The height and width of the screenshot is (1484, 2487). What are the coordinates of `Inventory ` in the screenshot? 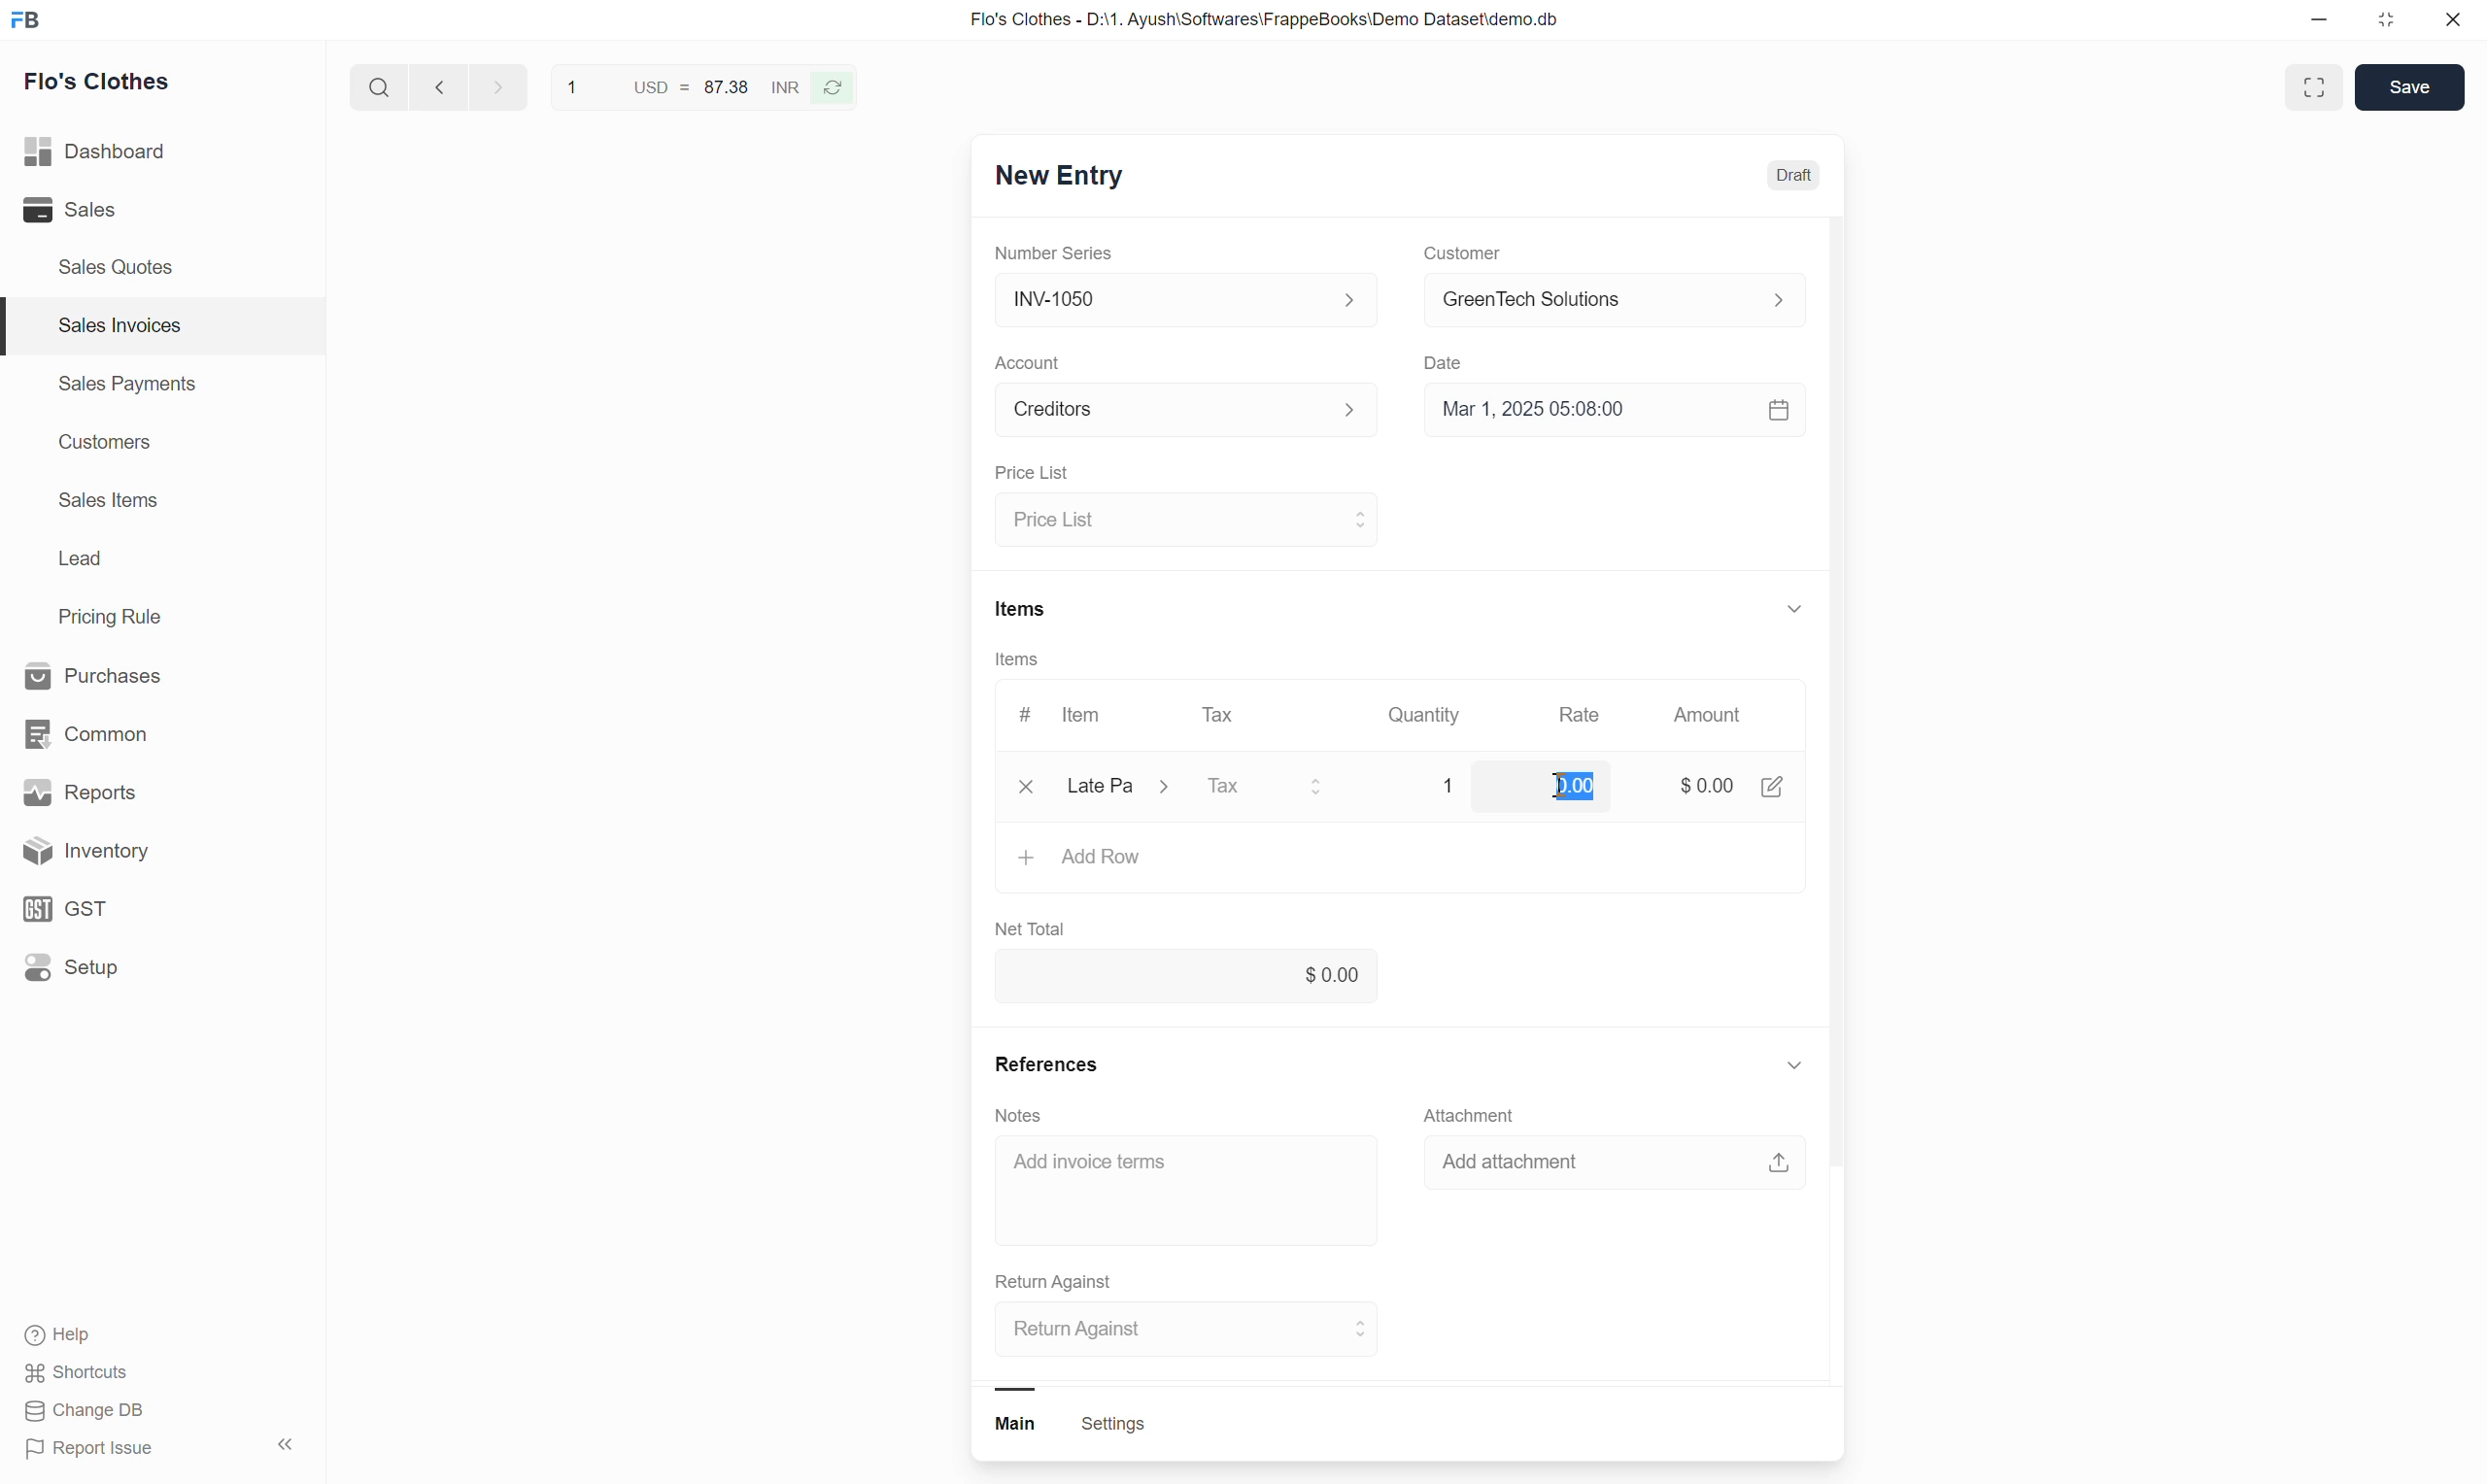 It's located at (150, 851).